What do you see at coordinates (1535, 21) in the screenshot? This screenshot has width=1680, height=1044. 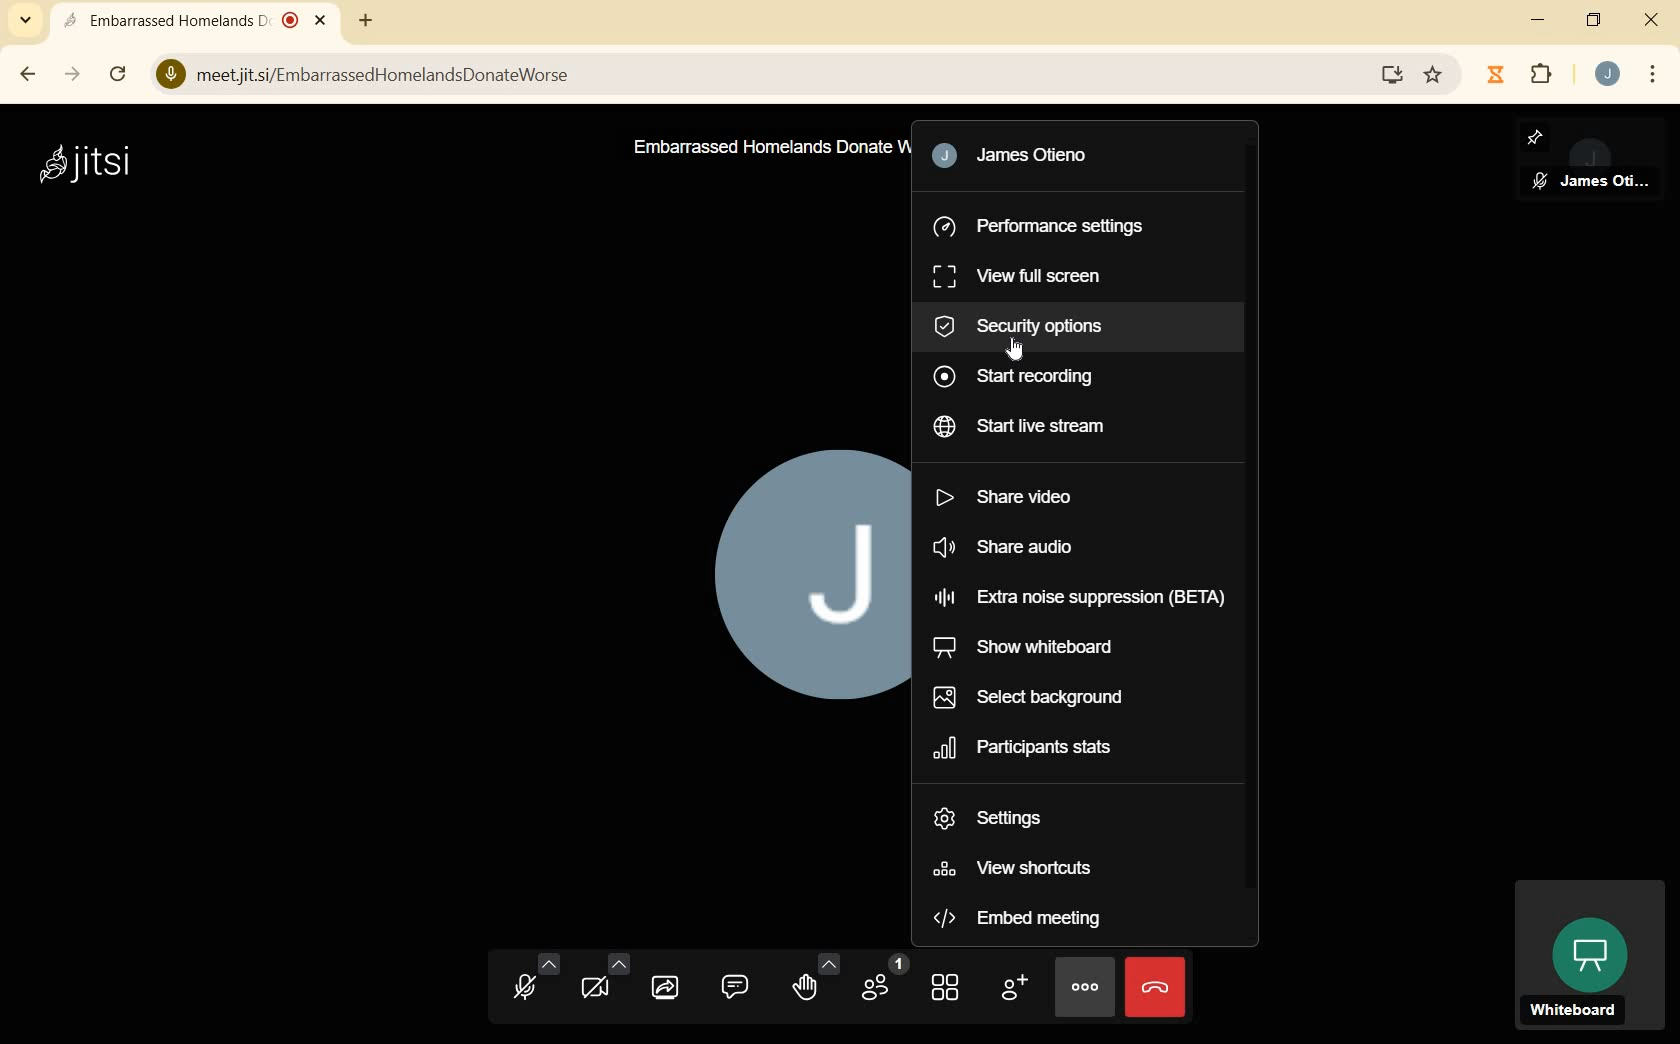 I see `minimize` at bounding box center [1535, 21].